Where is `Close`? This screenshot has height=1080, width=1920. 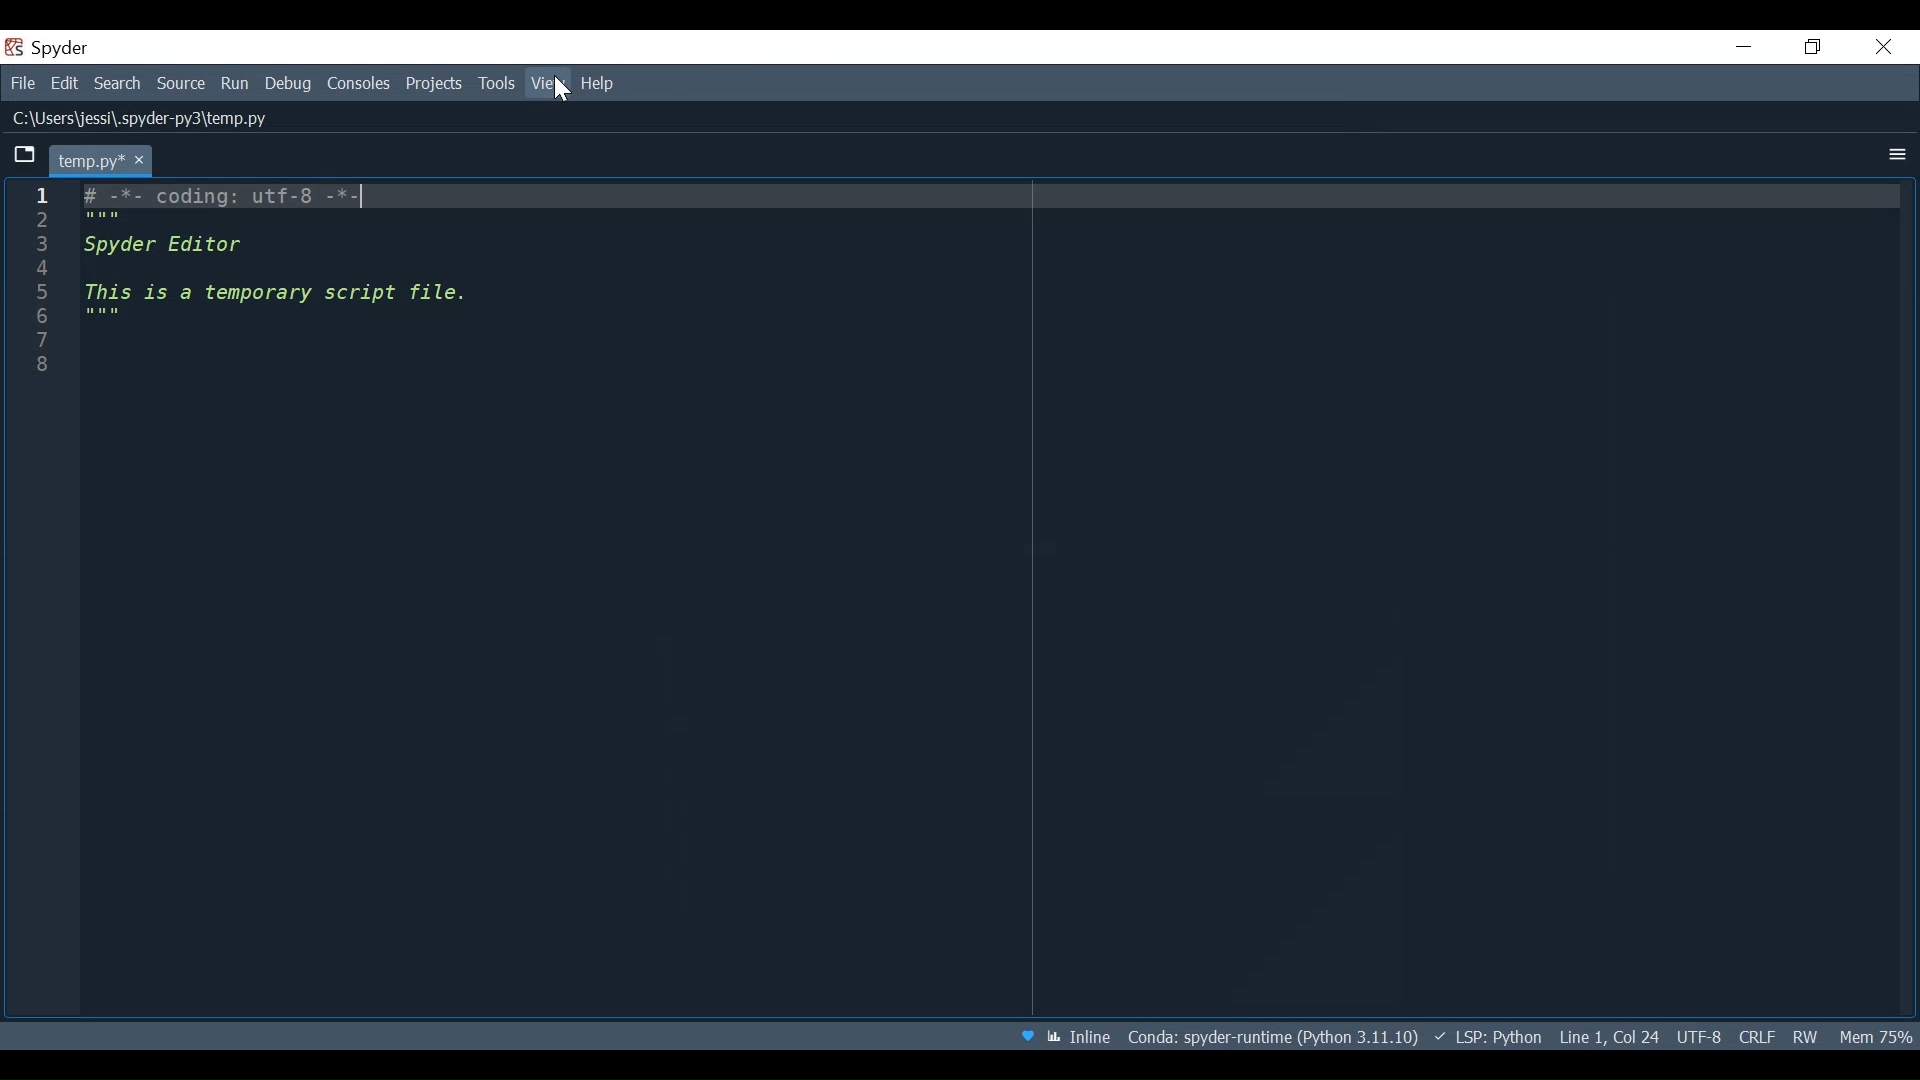 Close is located at coordinates (1885, 47).